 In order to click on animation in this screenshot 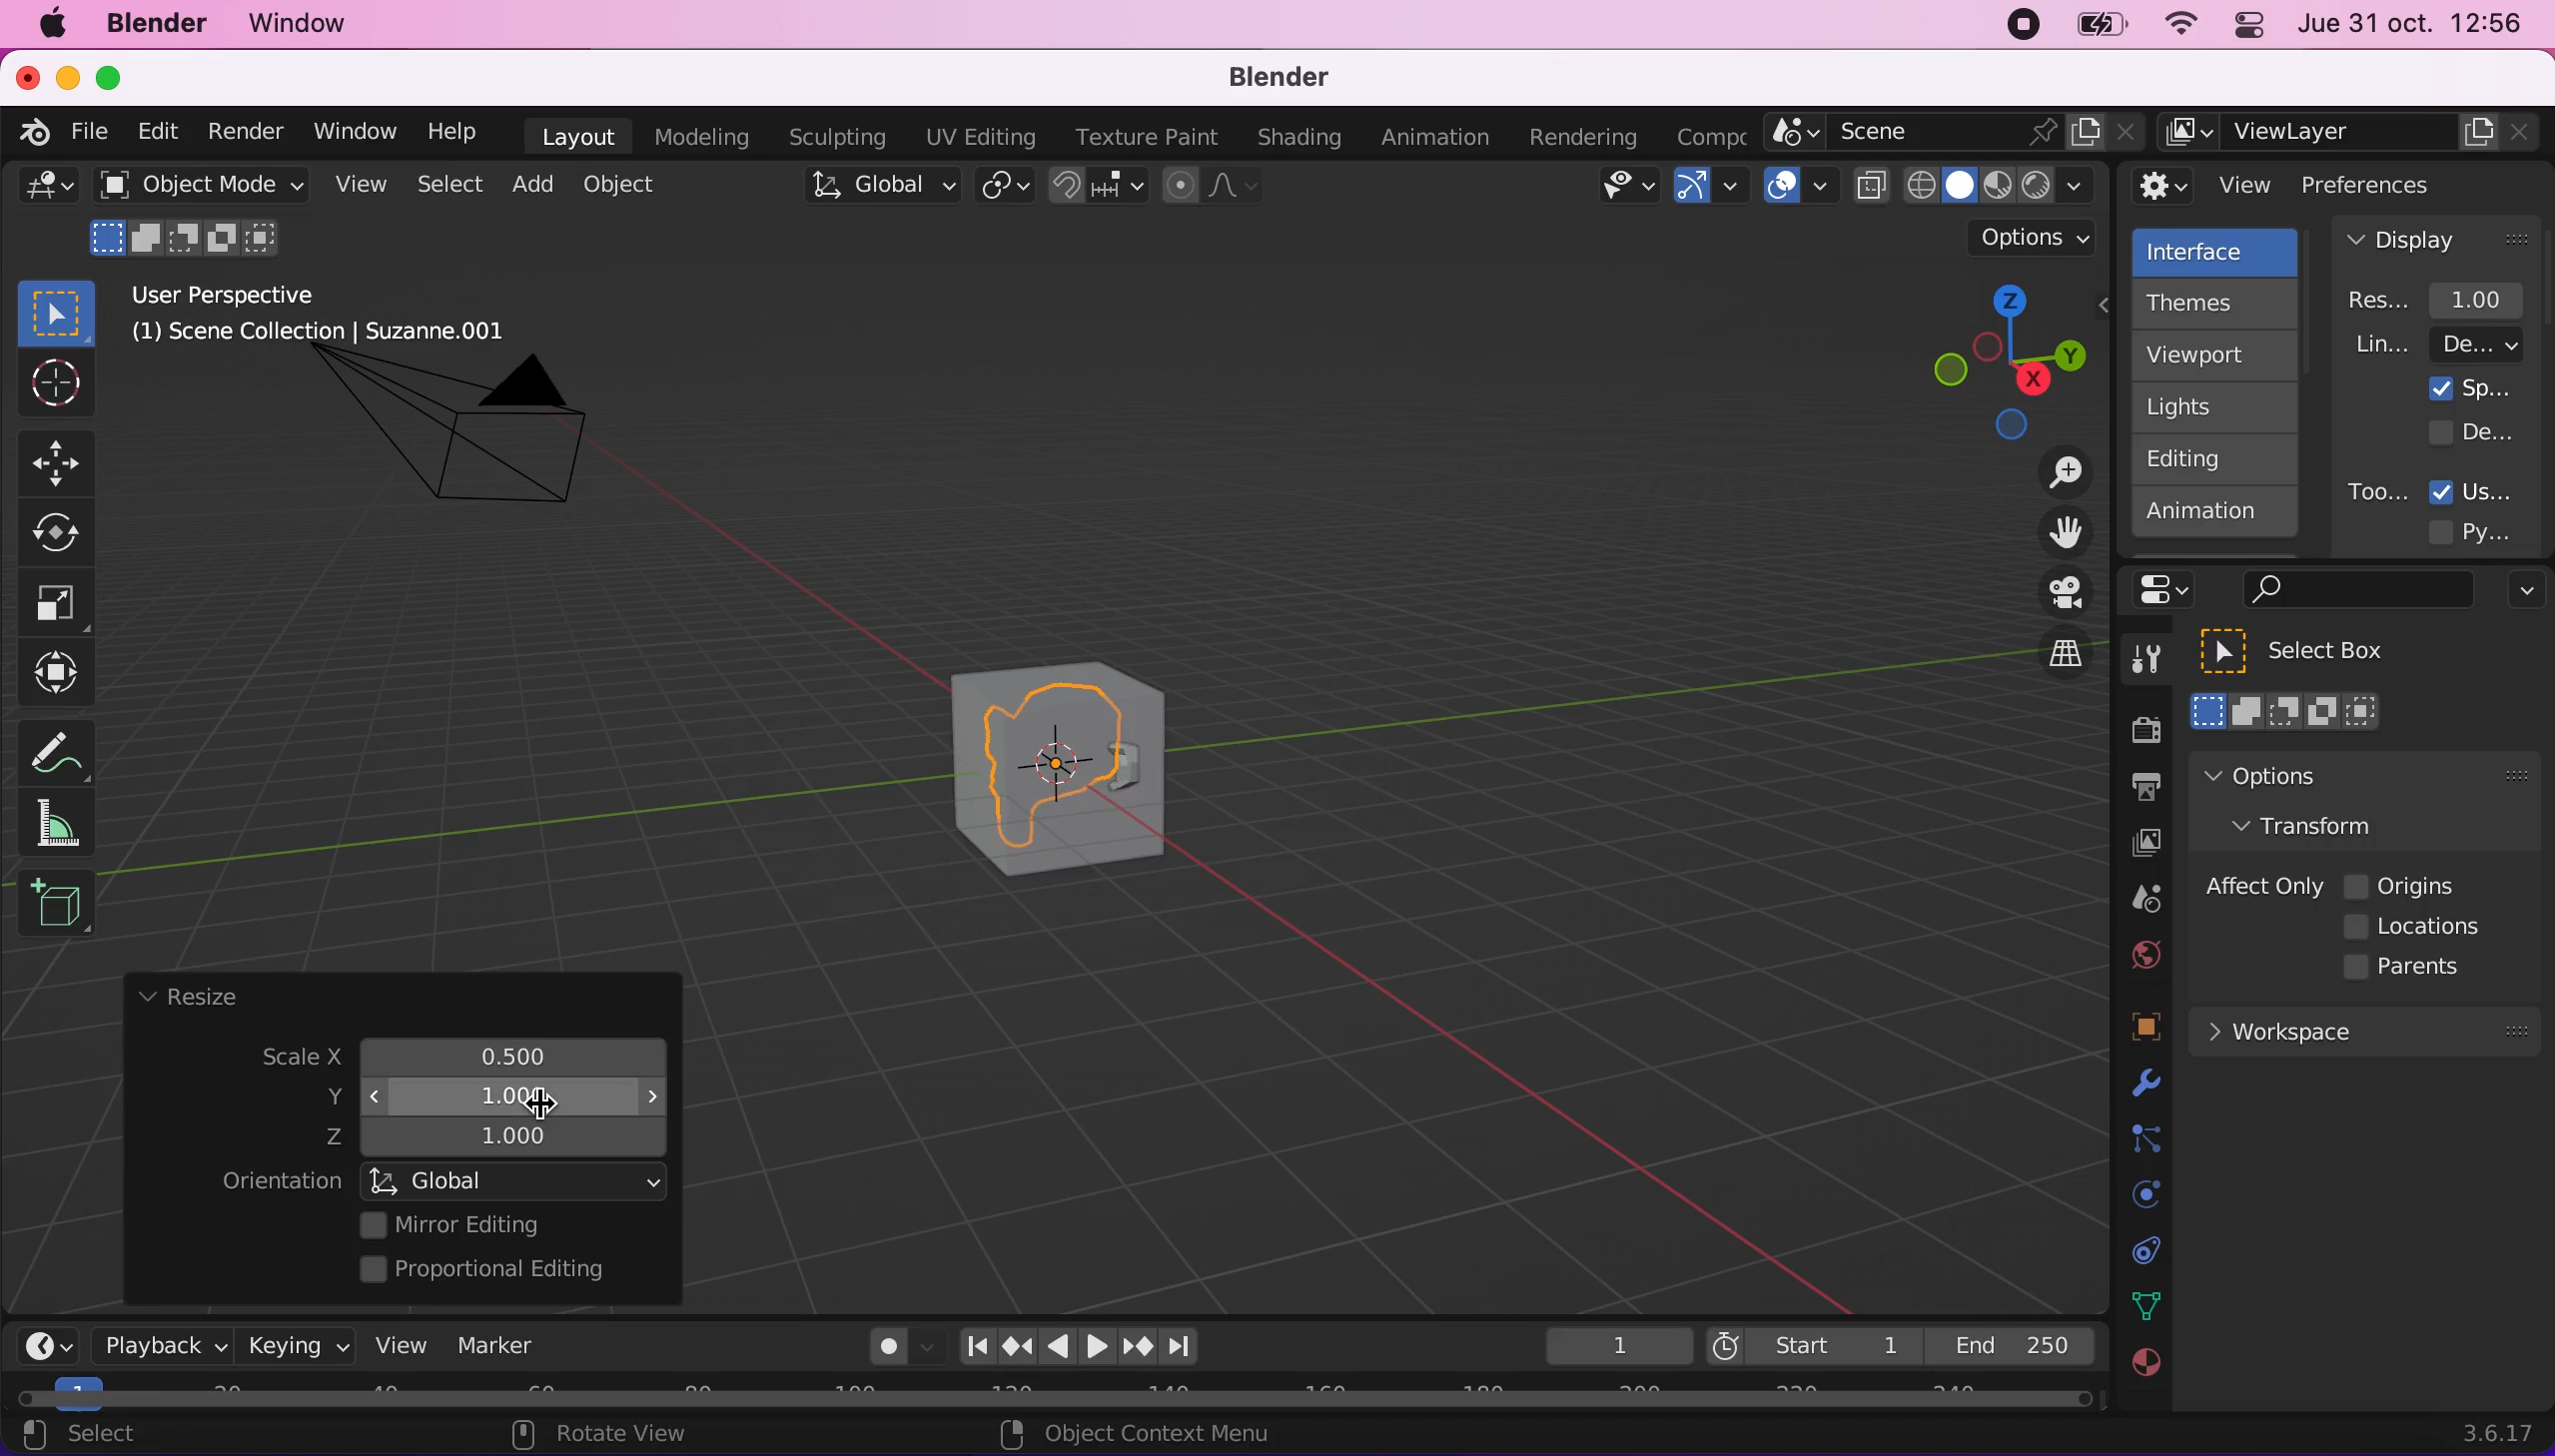, I will do `click(2216, 518)`.